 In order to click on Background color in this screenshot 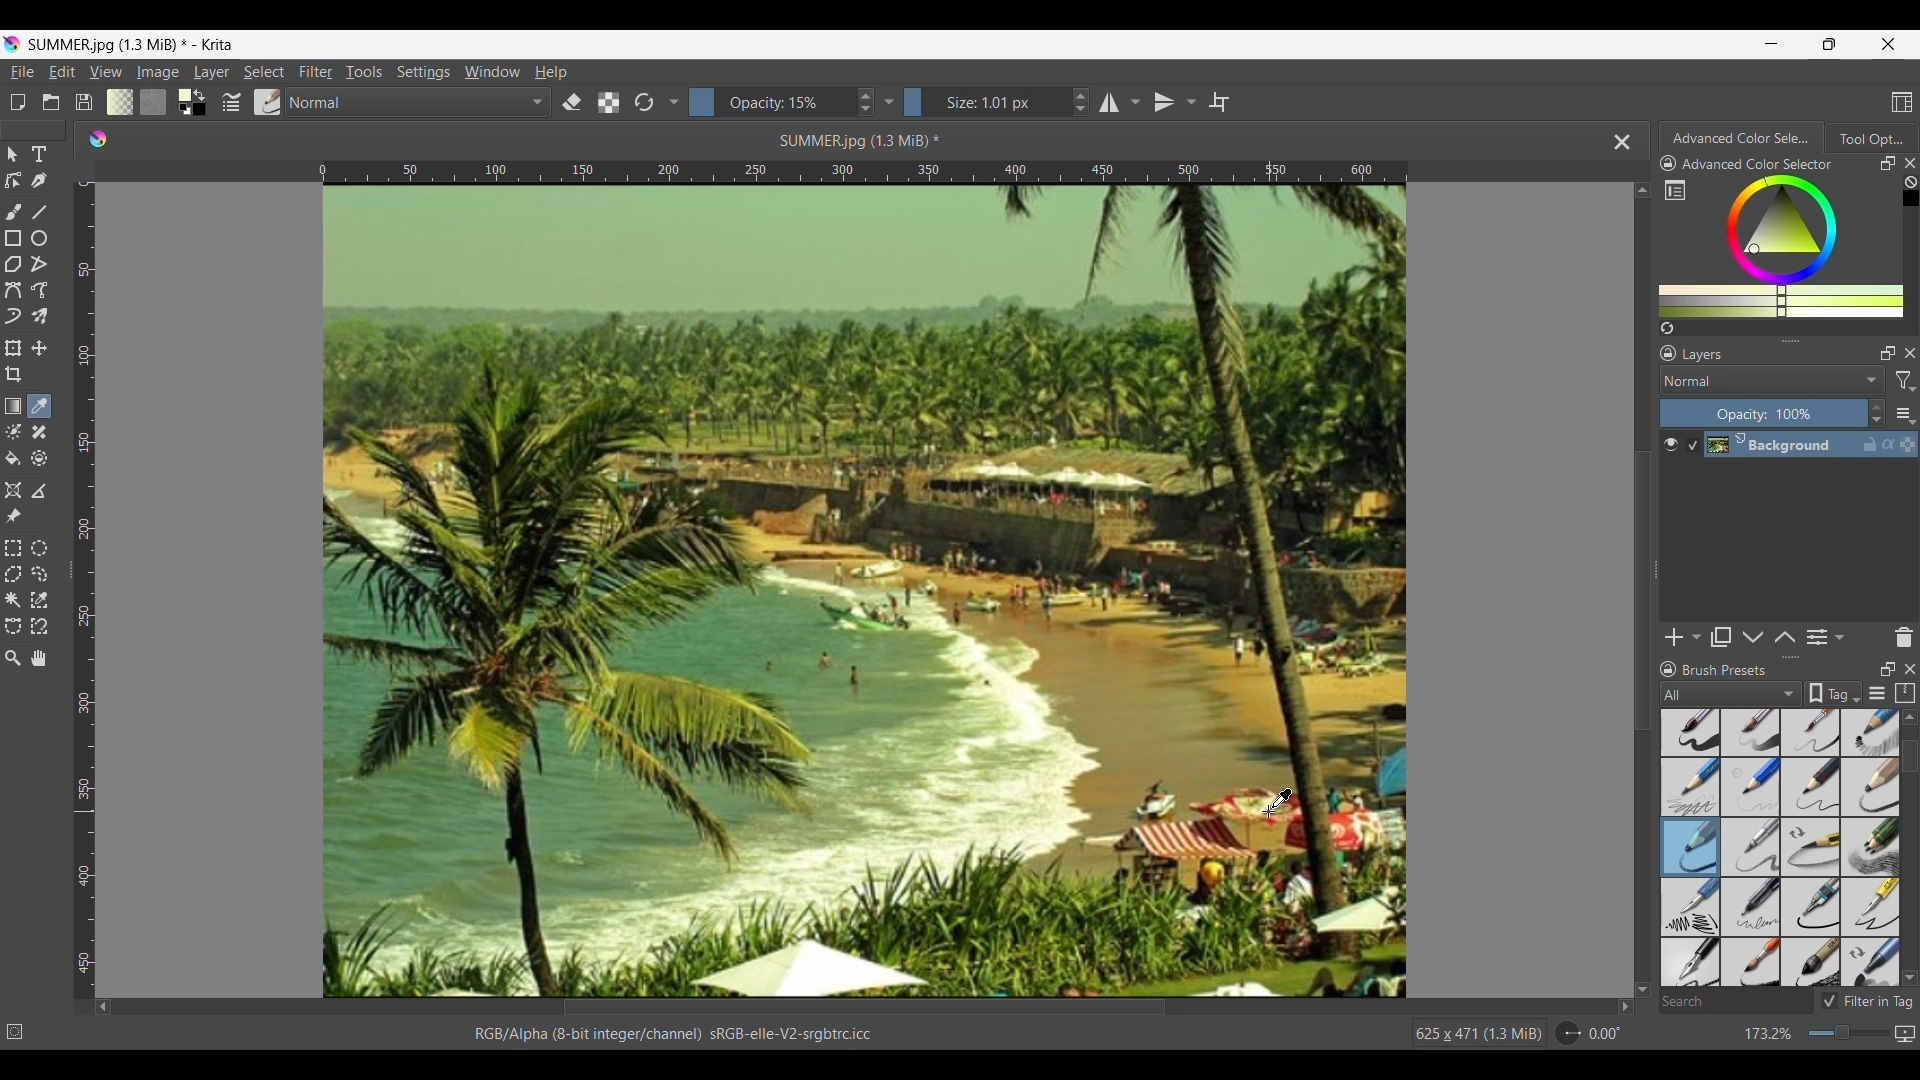, I will do `click(203, 111)`.